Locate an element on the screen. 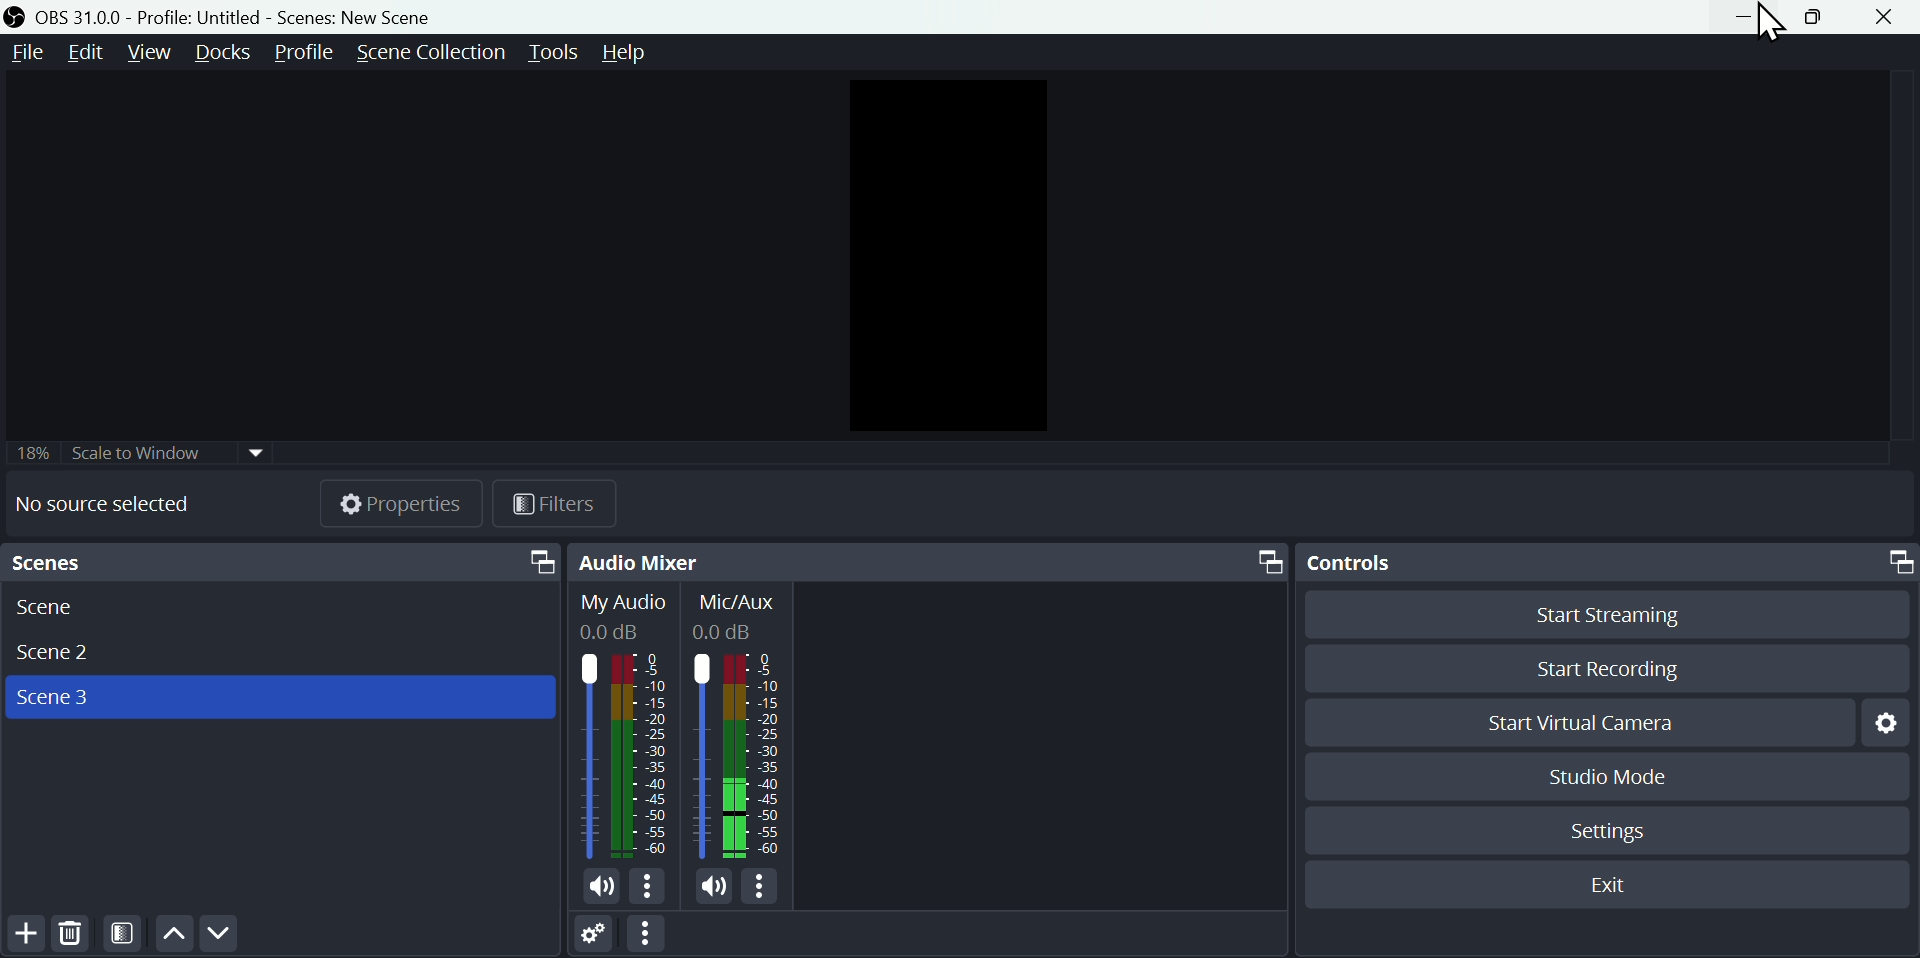  Add is located at coordinates (22, 937).